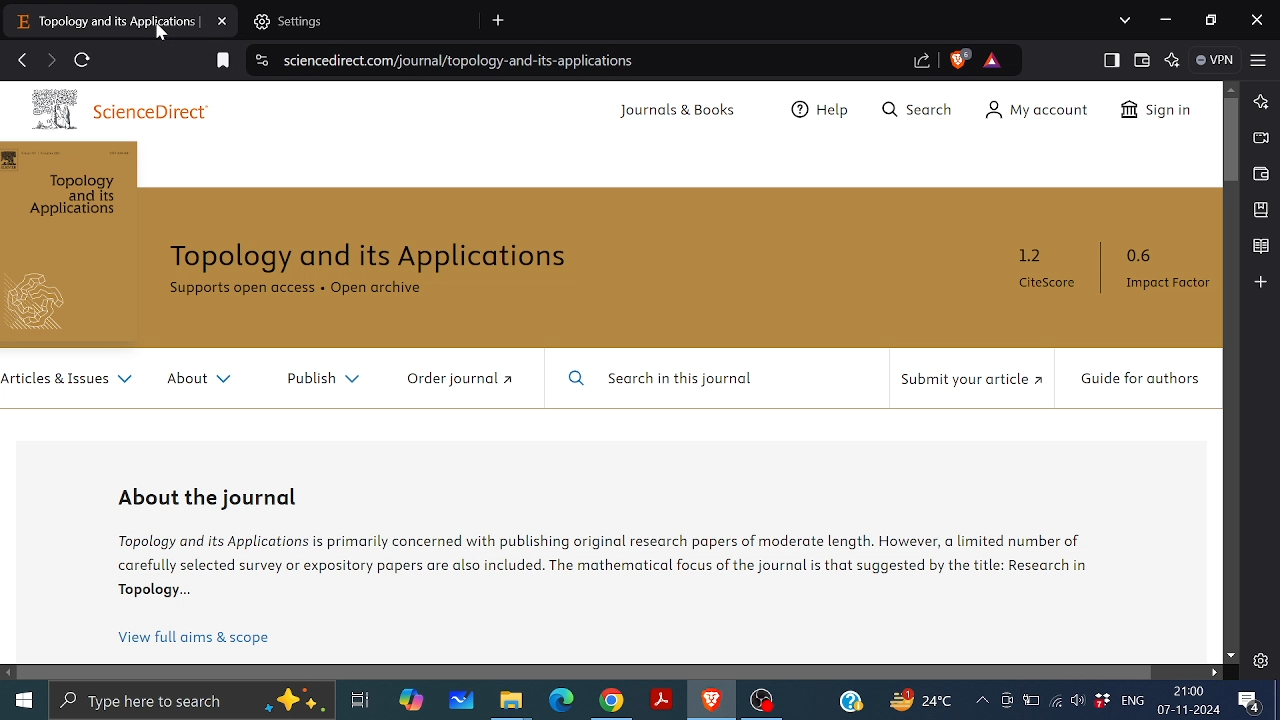 The image size is (1280, 720). I want to click on Minimize, so click(1165, 21).